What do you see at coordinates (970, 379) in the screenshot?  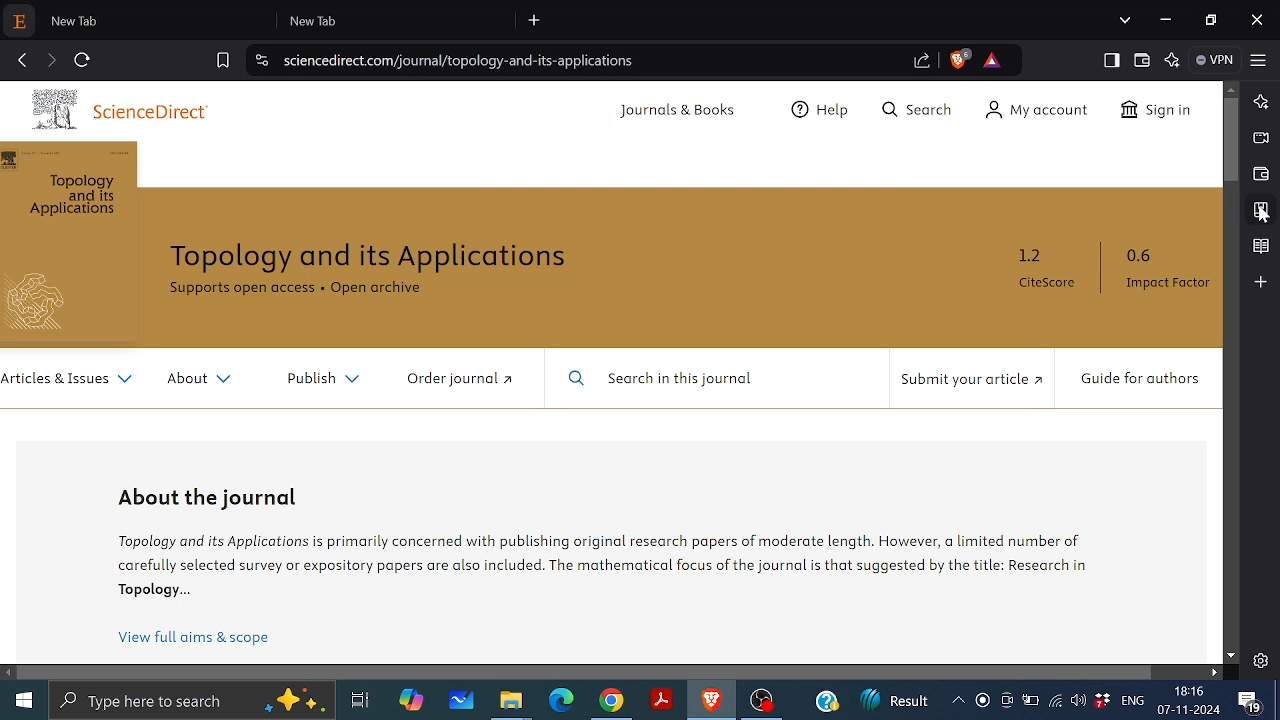 I see `Submit your article` at bounding box center [970, 379].